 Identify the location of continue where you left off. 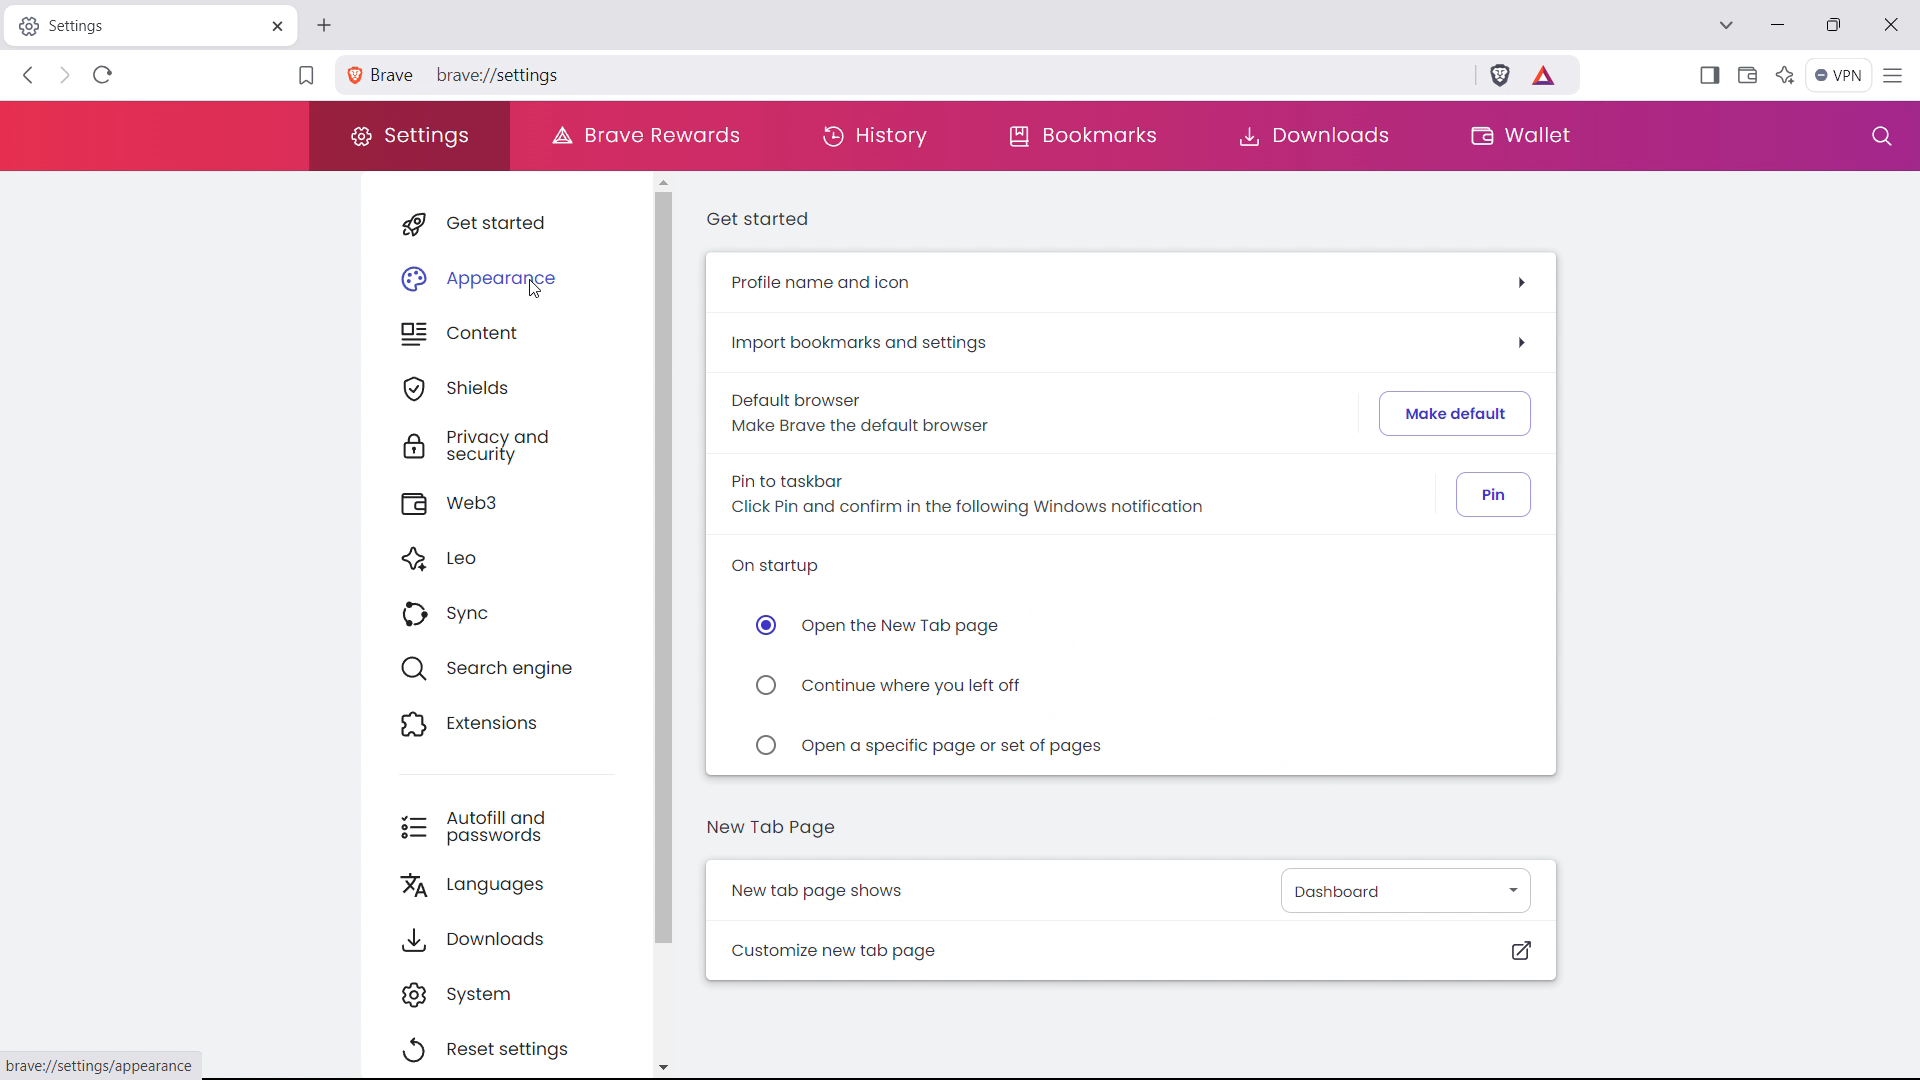
(888, 683).